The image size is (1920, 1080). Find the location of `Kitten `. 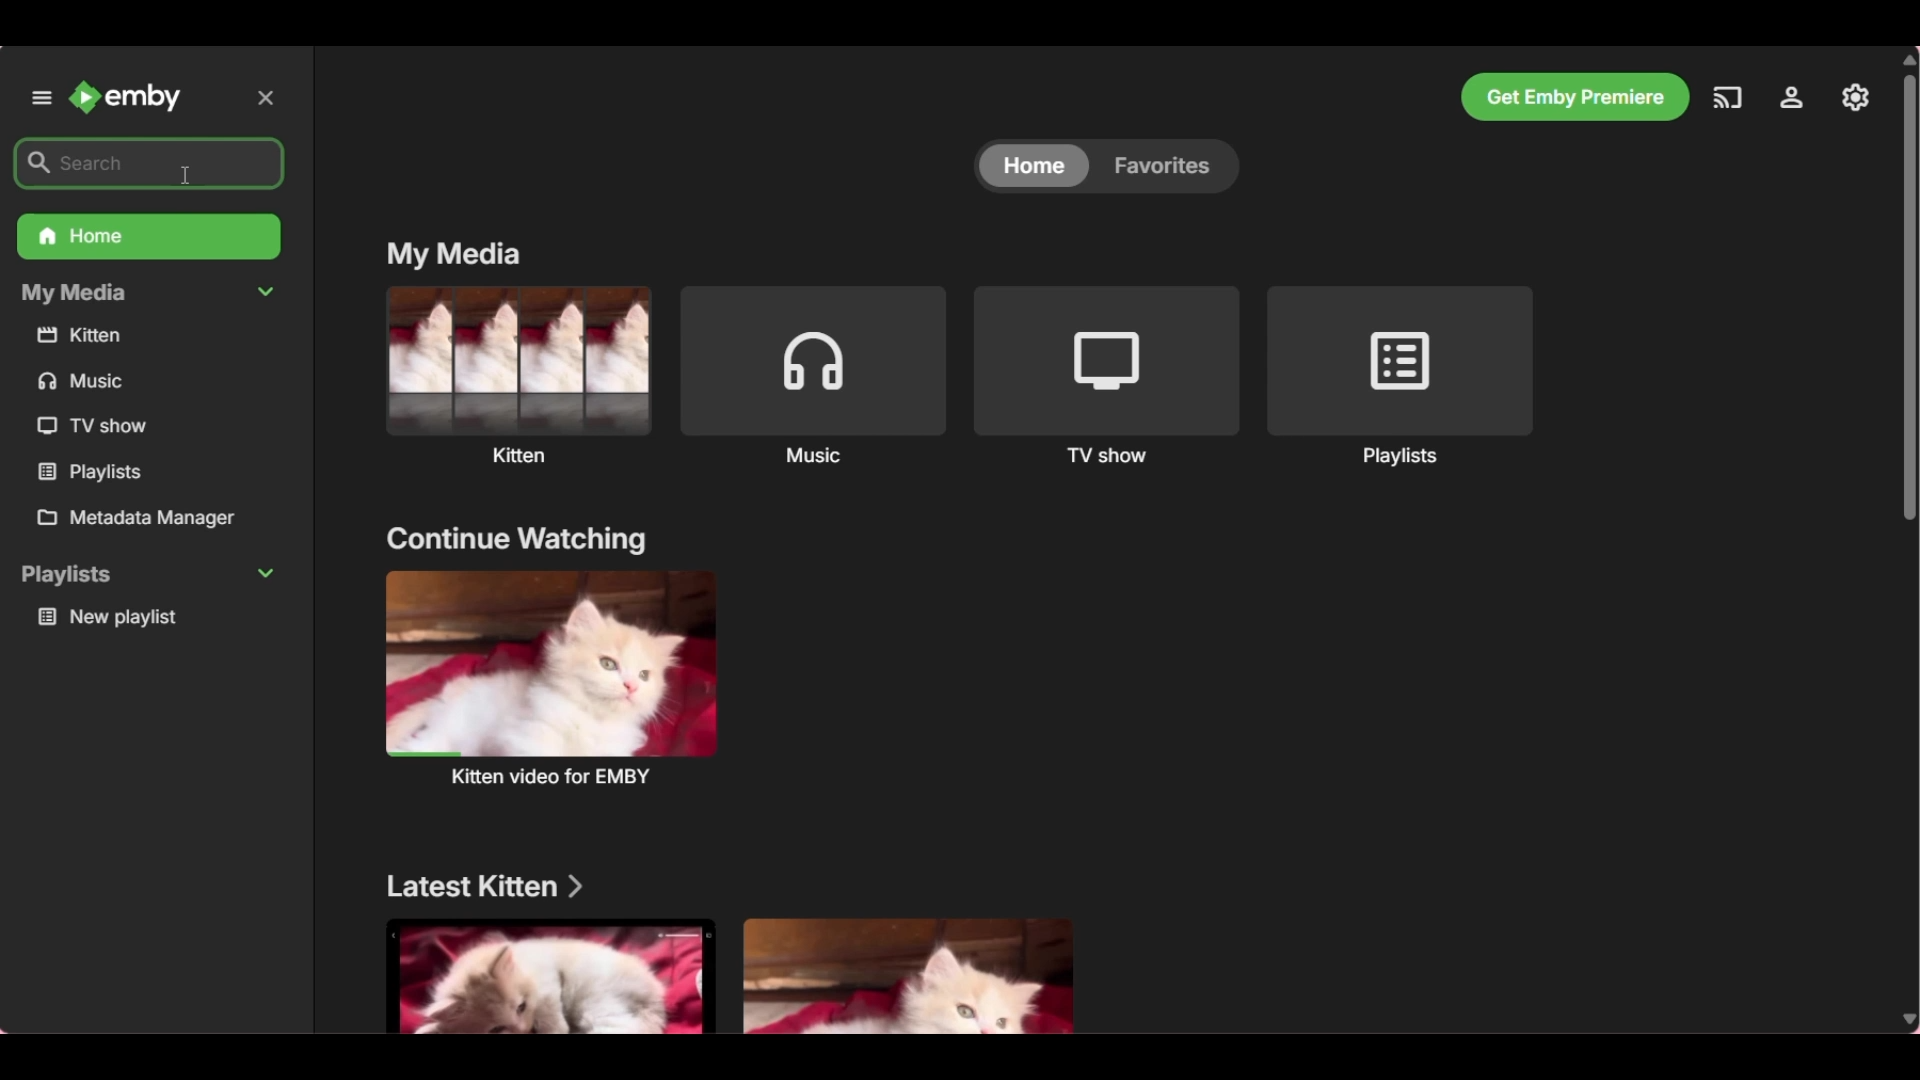

Kitten  is located at coordinates (518, 373).